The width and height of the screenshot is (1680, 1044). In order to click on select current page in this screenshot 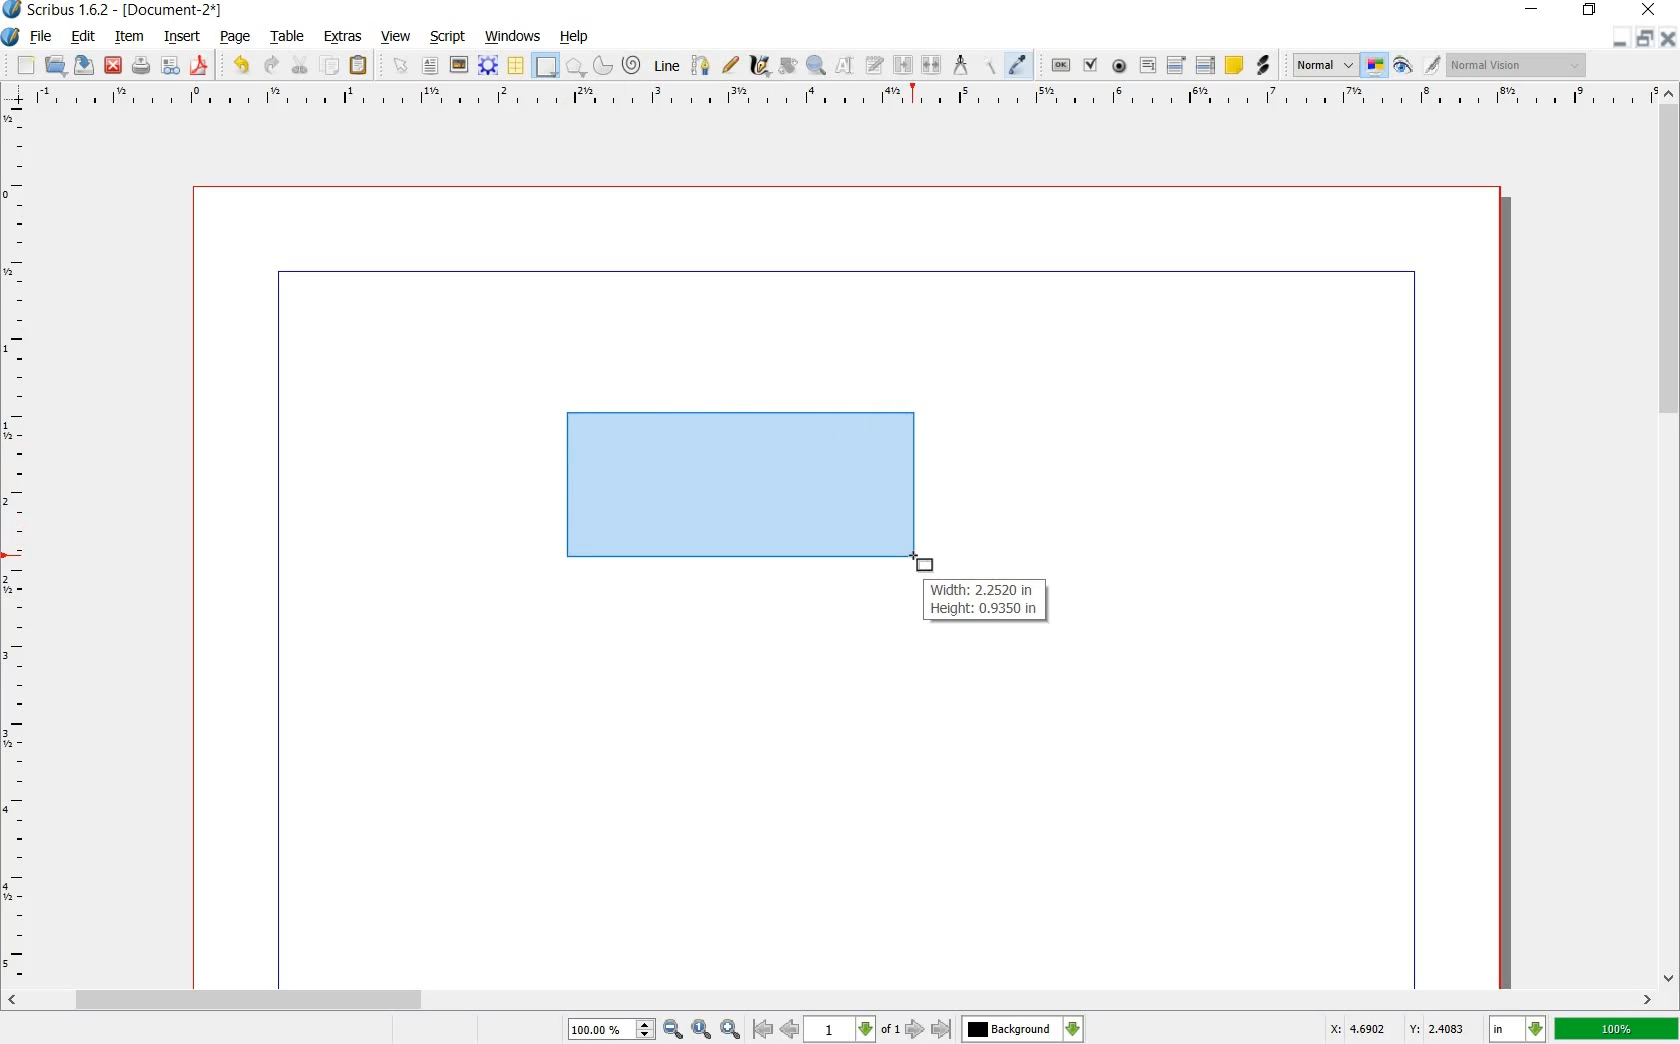, I will do `click(852, 1029)`.